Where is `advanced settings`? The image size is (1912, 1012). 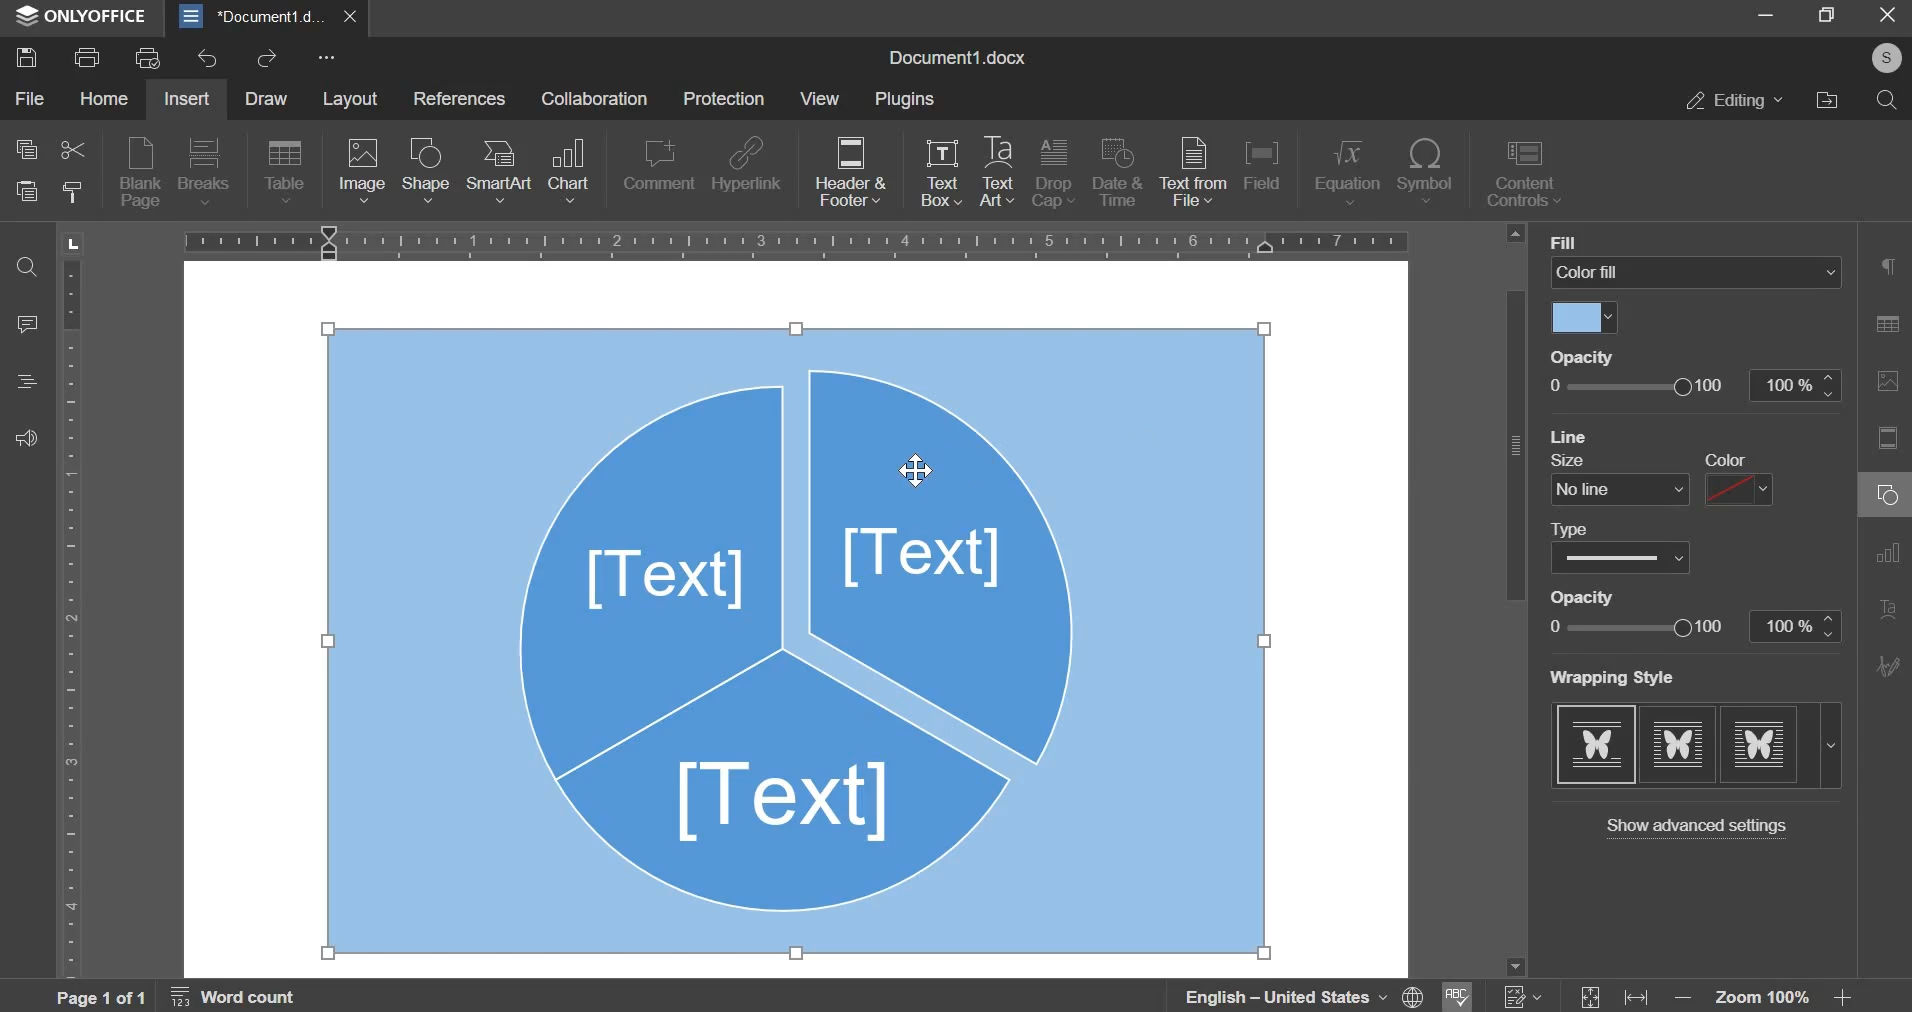 advanced settings is located at coordinates (1693, 826).